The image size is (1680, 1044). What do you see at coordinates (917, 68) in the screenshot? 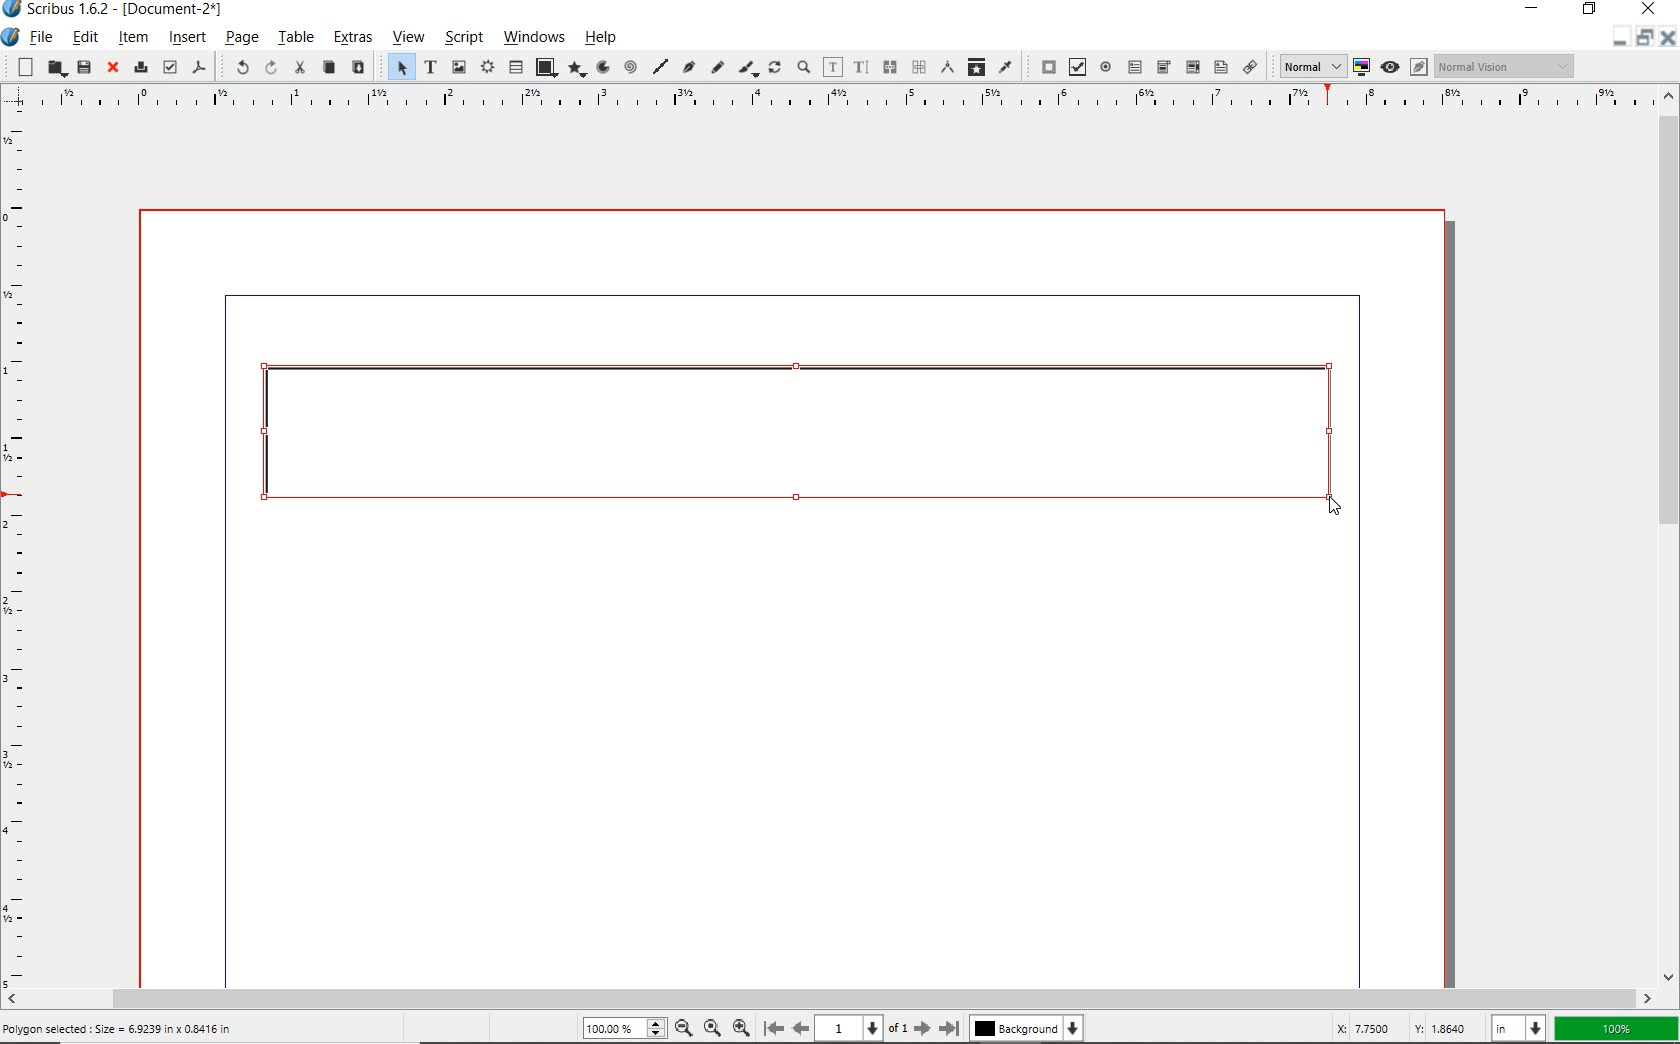
I see `measurements` at bounding box center [917, 68].